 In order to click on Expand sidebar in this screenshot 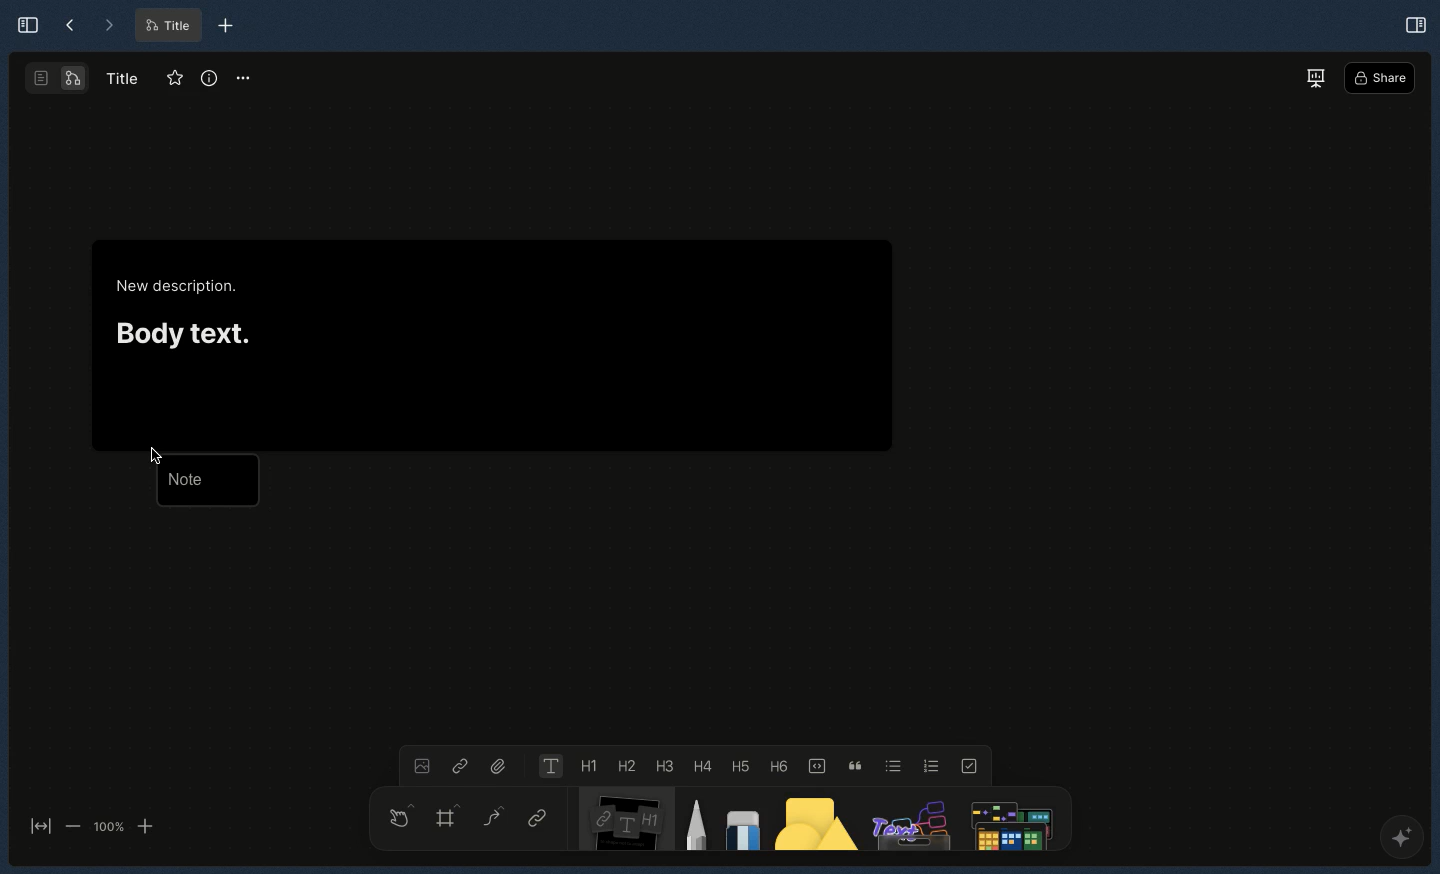, I will do `click(22, 24)`.